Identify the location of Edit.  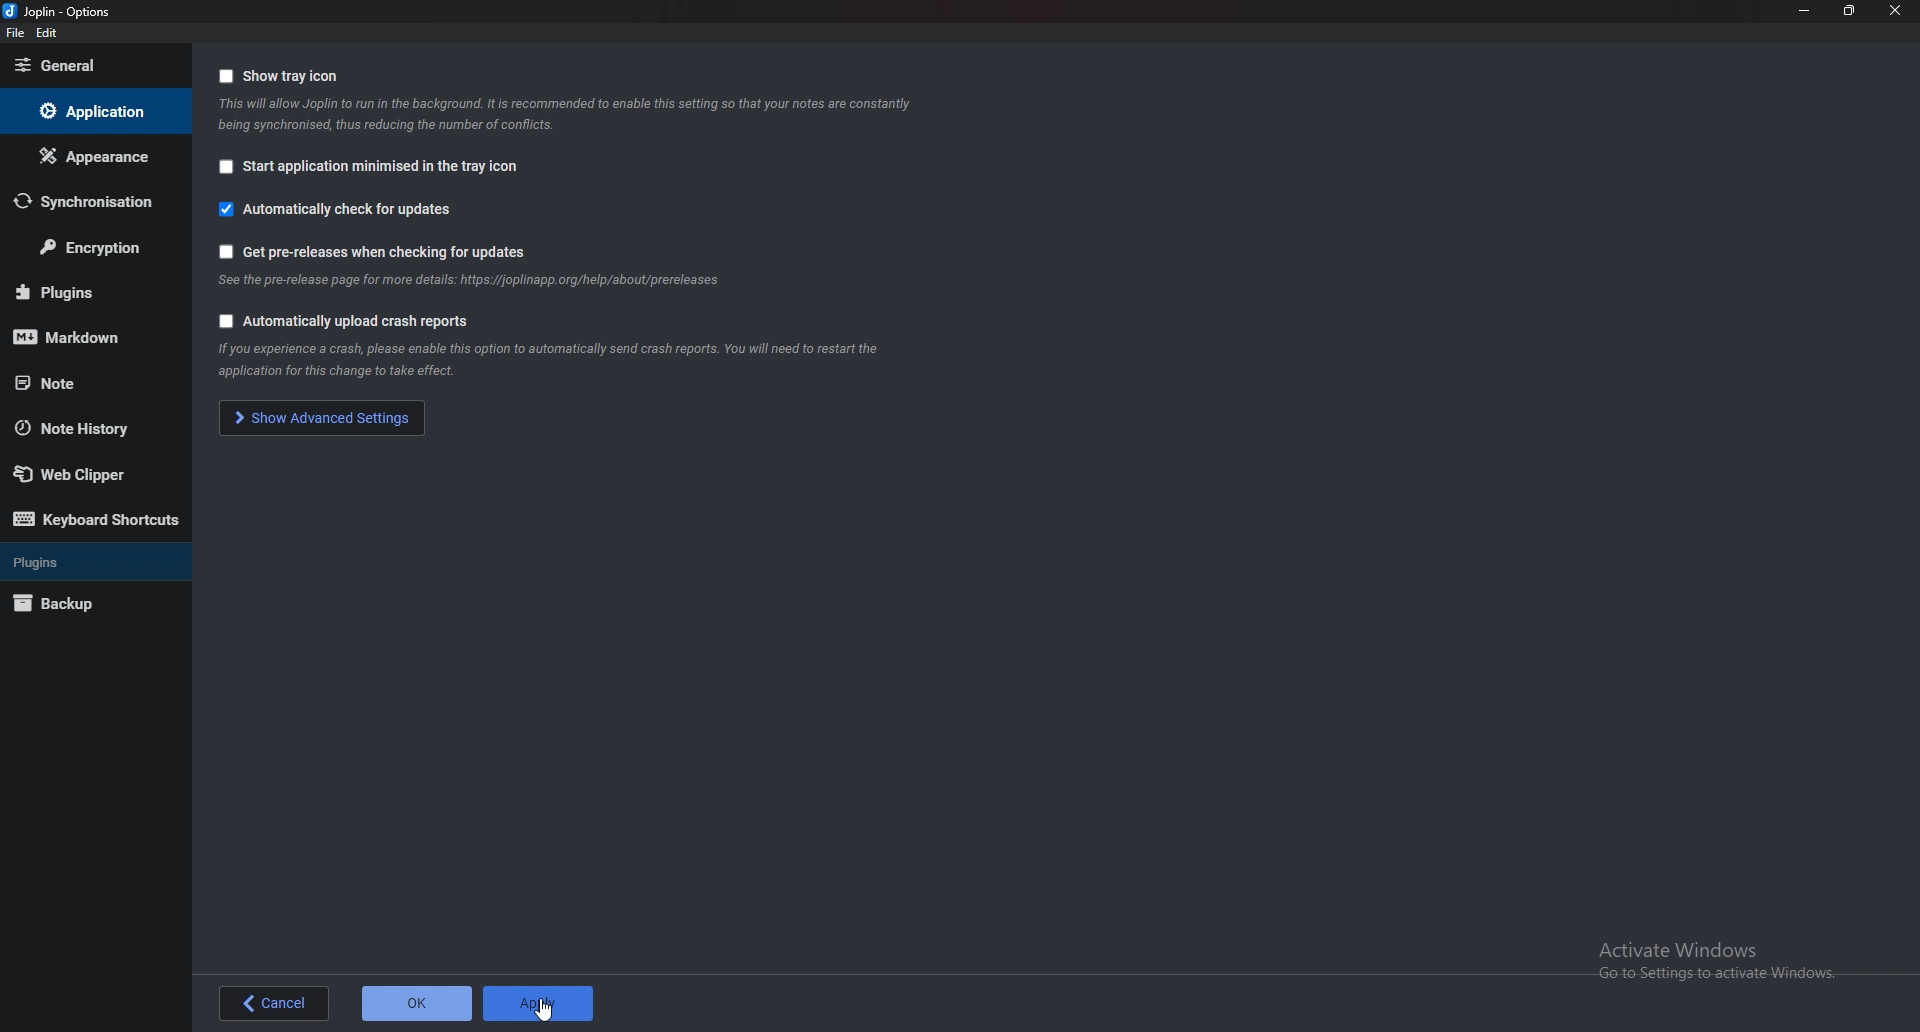
(49, 34).